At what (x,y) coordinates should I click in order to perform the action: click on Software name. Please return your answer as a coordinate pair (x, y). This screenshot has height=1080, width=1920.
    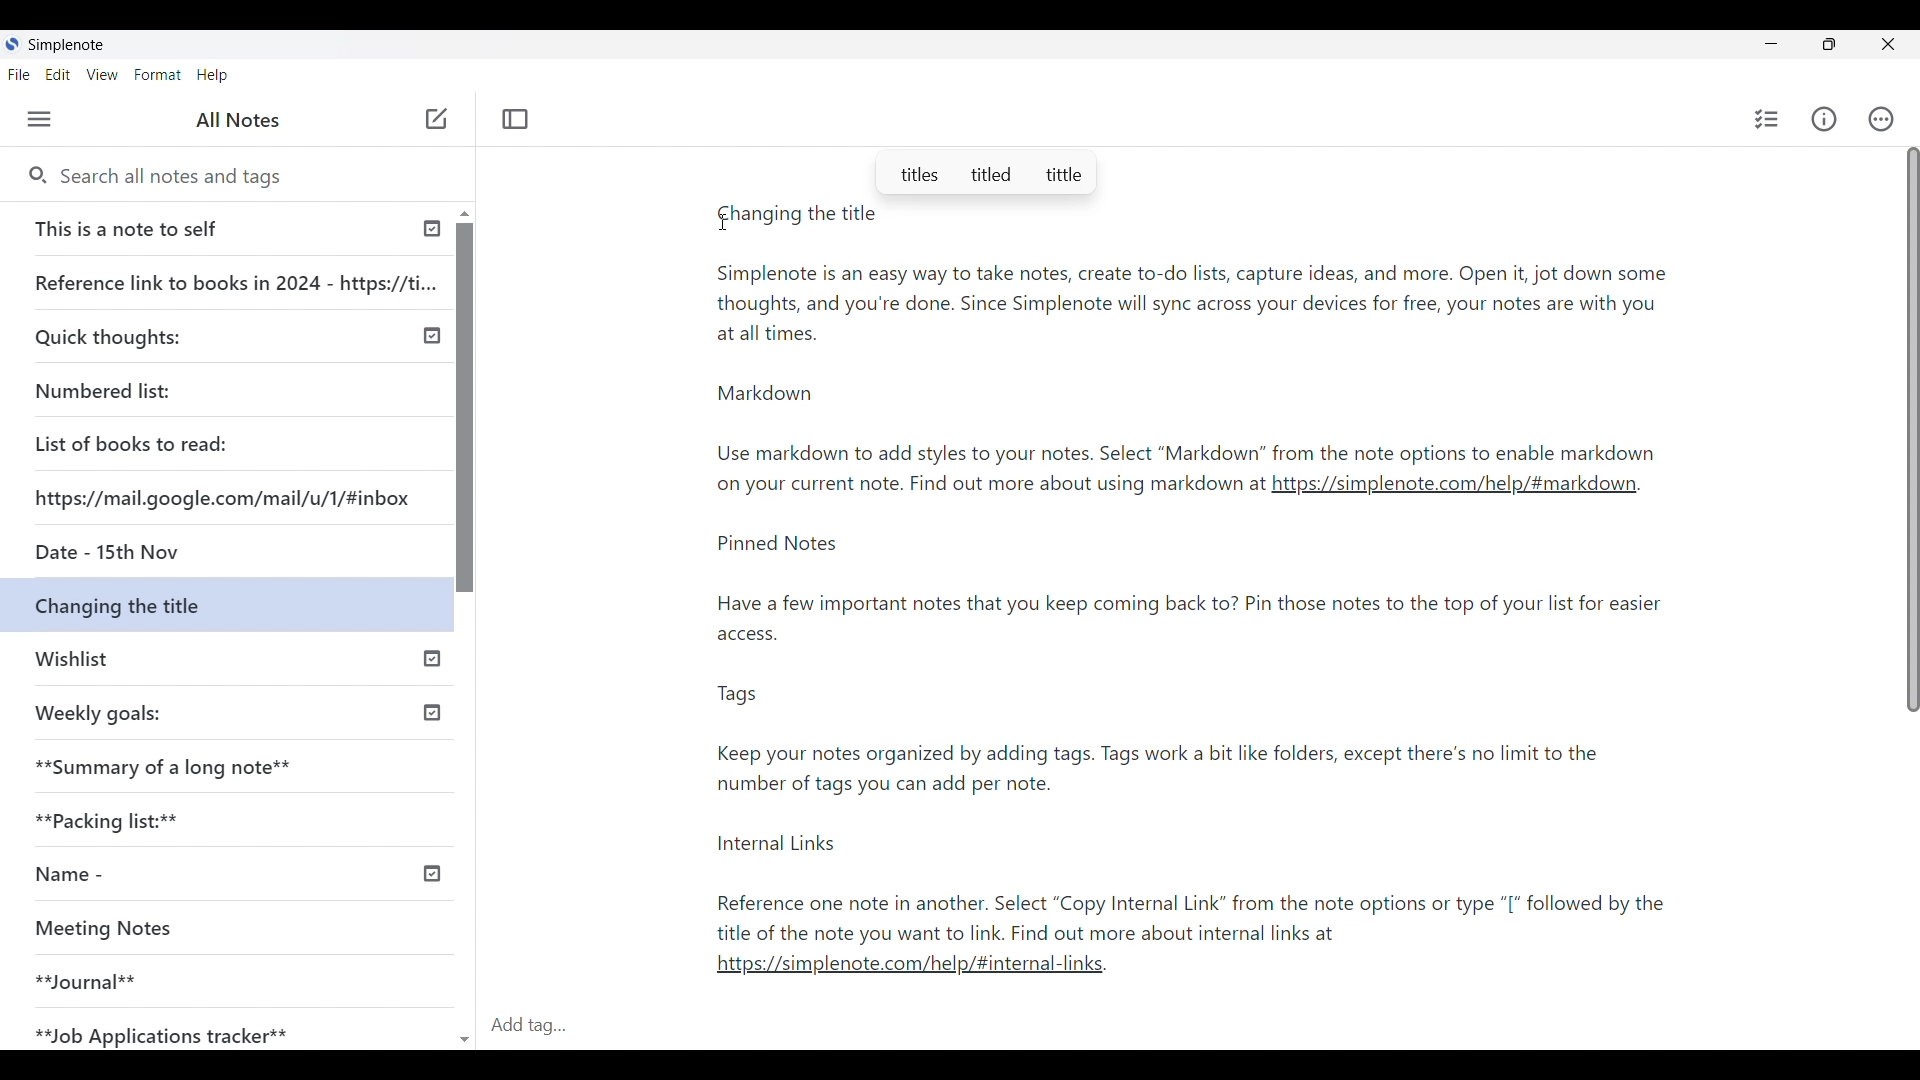
    Looking at the image, I should click on (65, 45).